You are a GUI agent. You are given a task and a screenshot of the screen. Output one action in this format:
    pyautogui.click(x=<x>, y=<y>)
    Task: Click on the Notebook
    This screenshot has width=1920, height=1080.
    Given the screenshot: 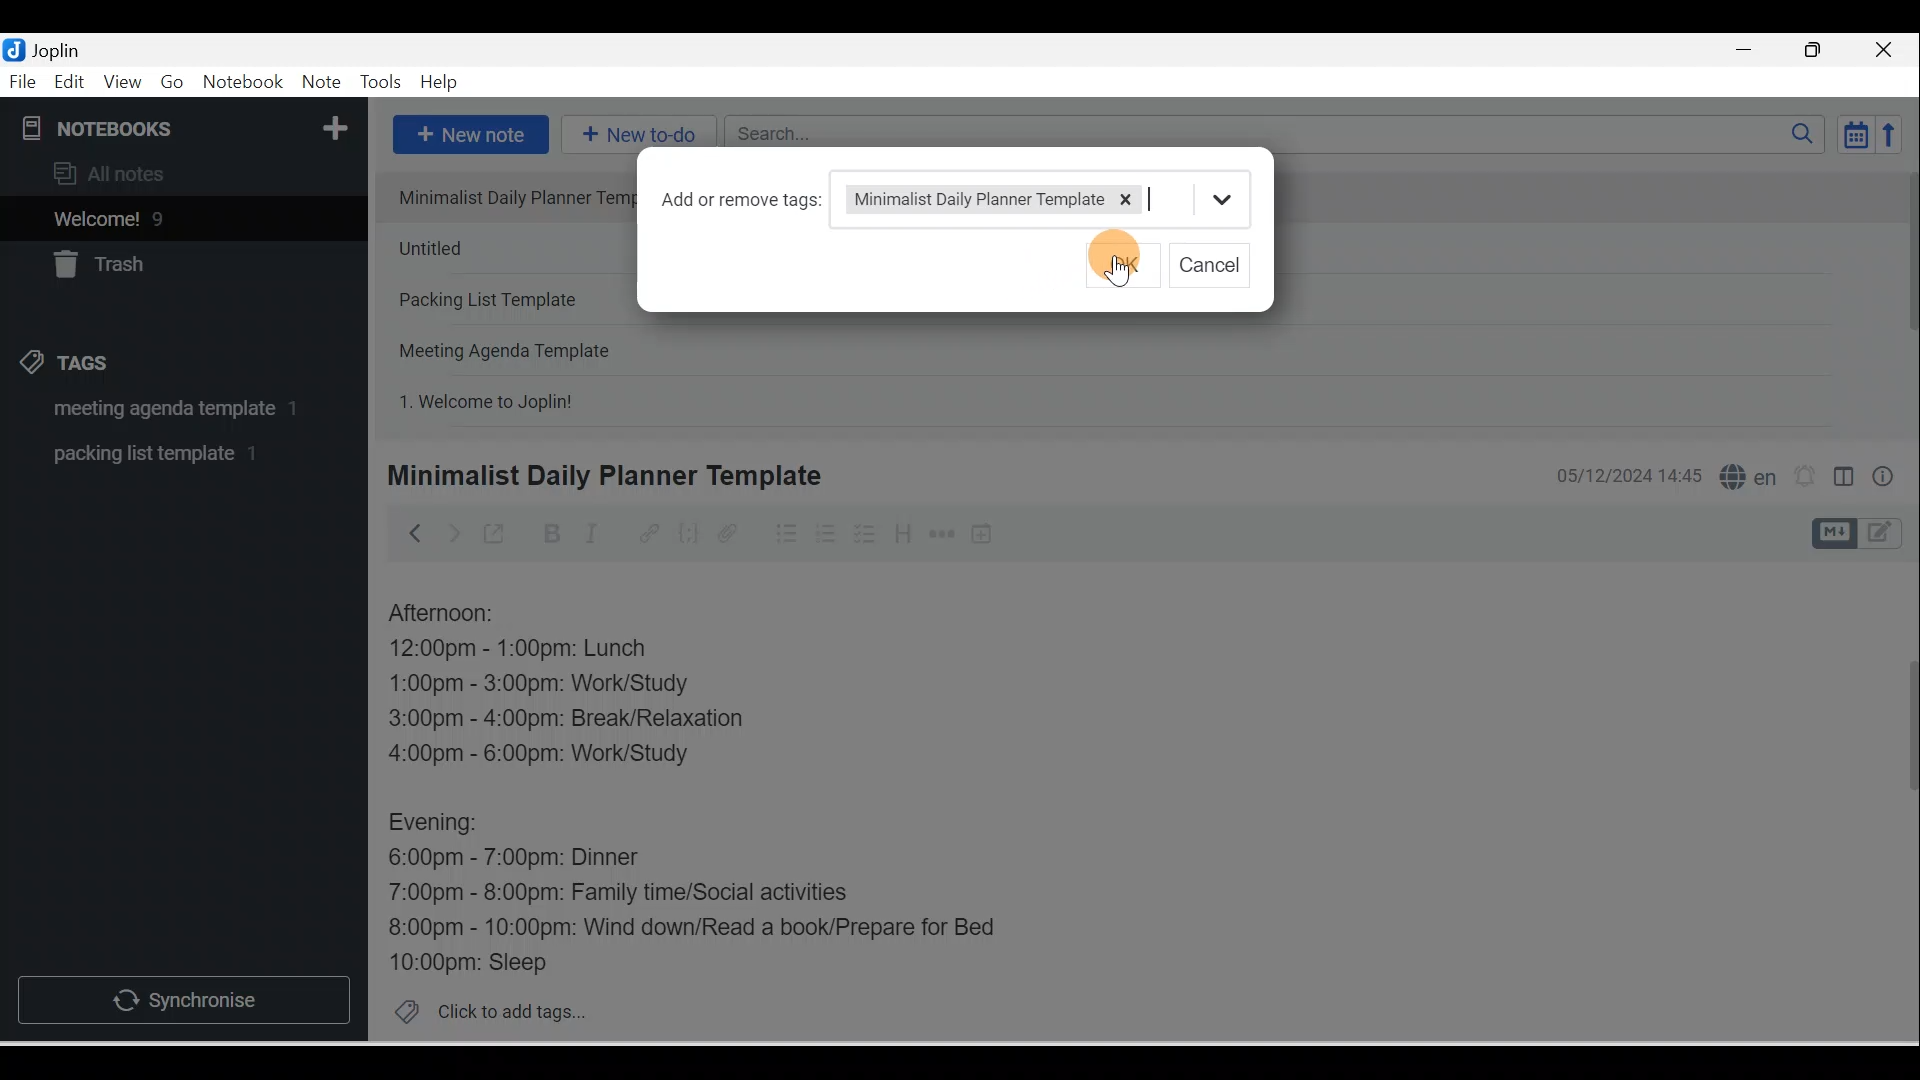 What is the action you would take?
    pyautogui.click(x=242, y=83)
    